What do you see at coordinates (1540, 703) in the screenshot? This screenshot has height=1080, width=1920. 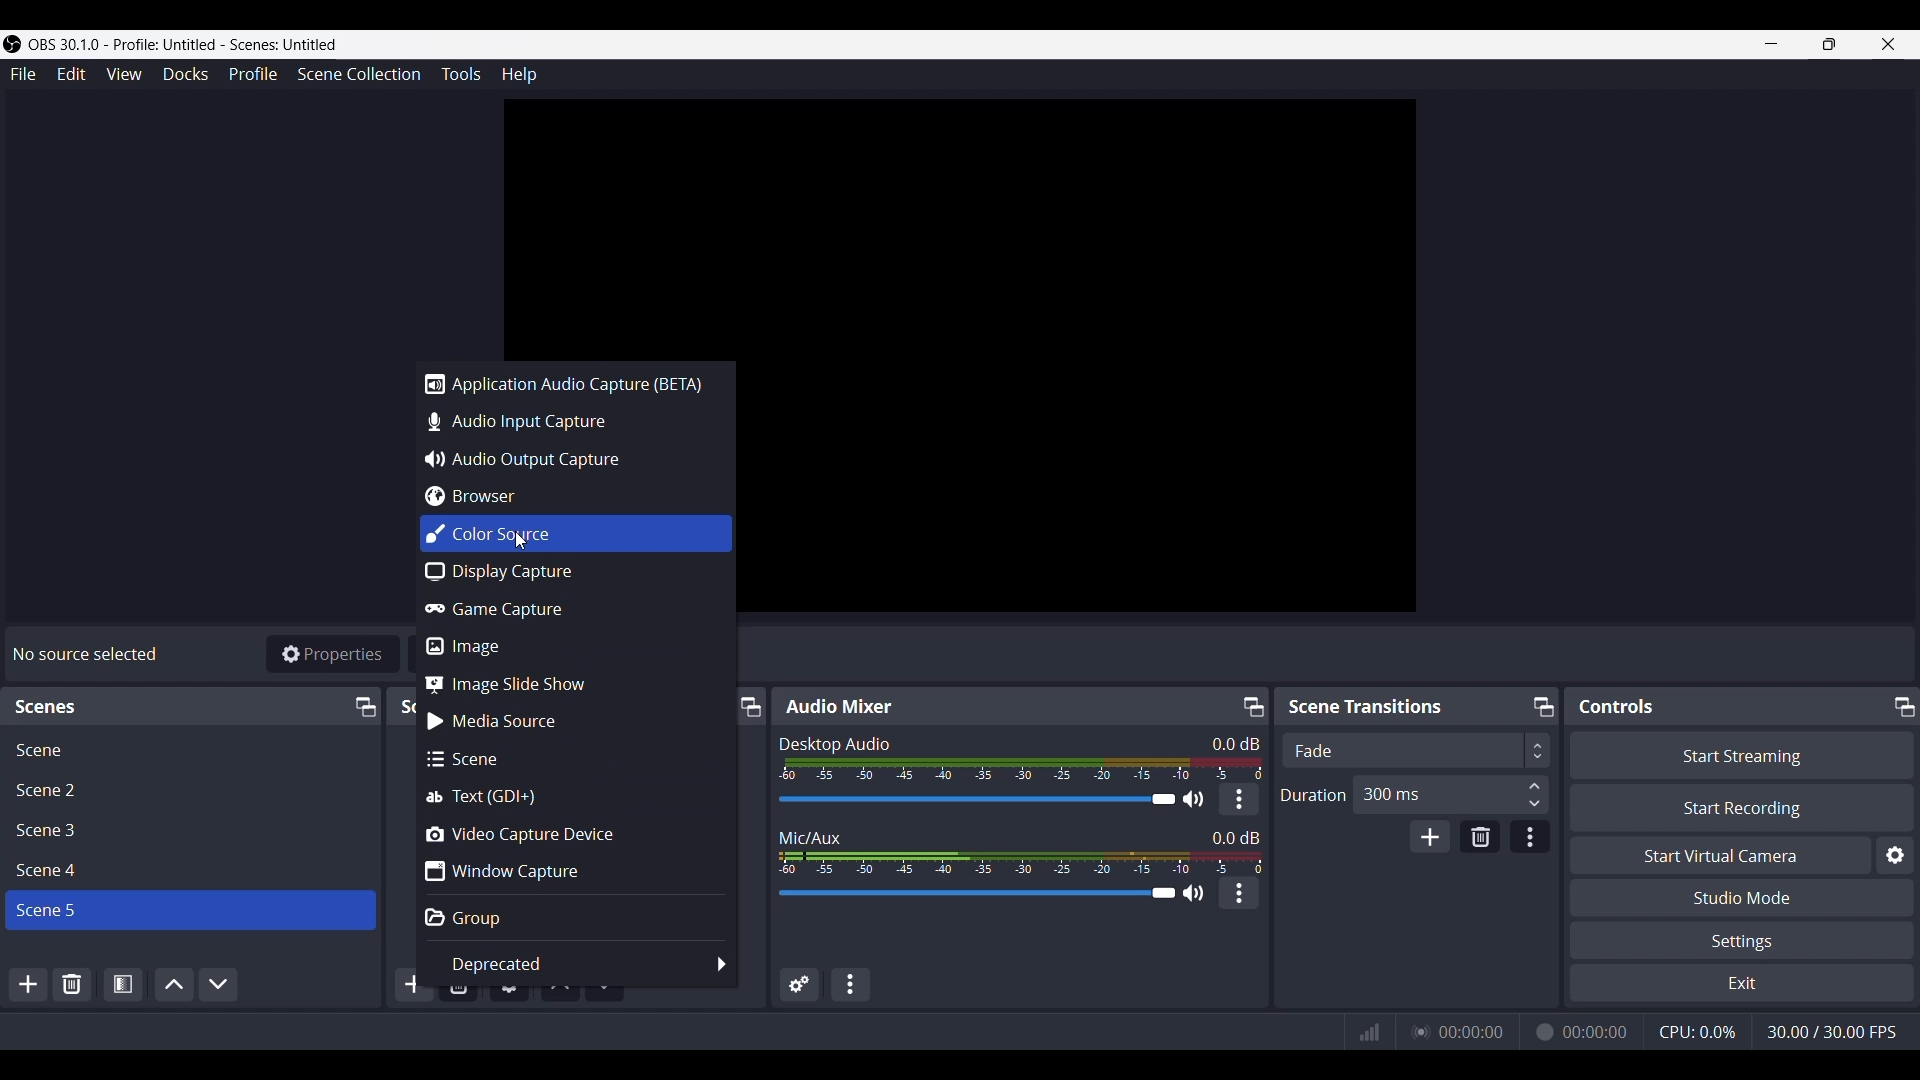 I see `Maximize` at bounding box center [1540, 703].